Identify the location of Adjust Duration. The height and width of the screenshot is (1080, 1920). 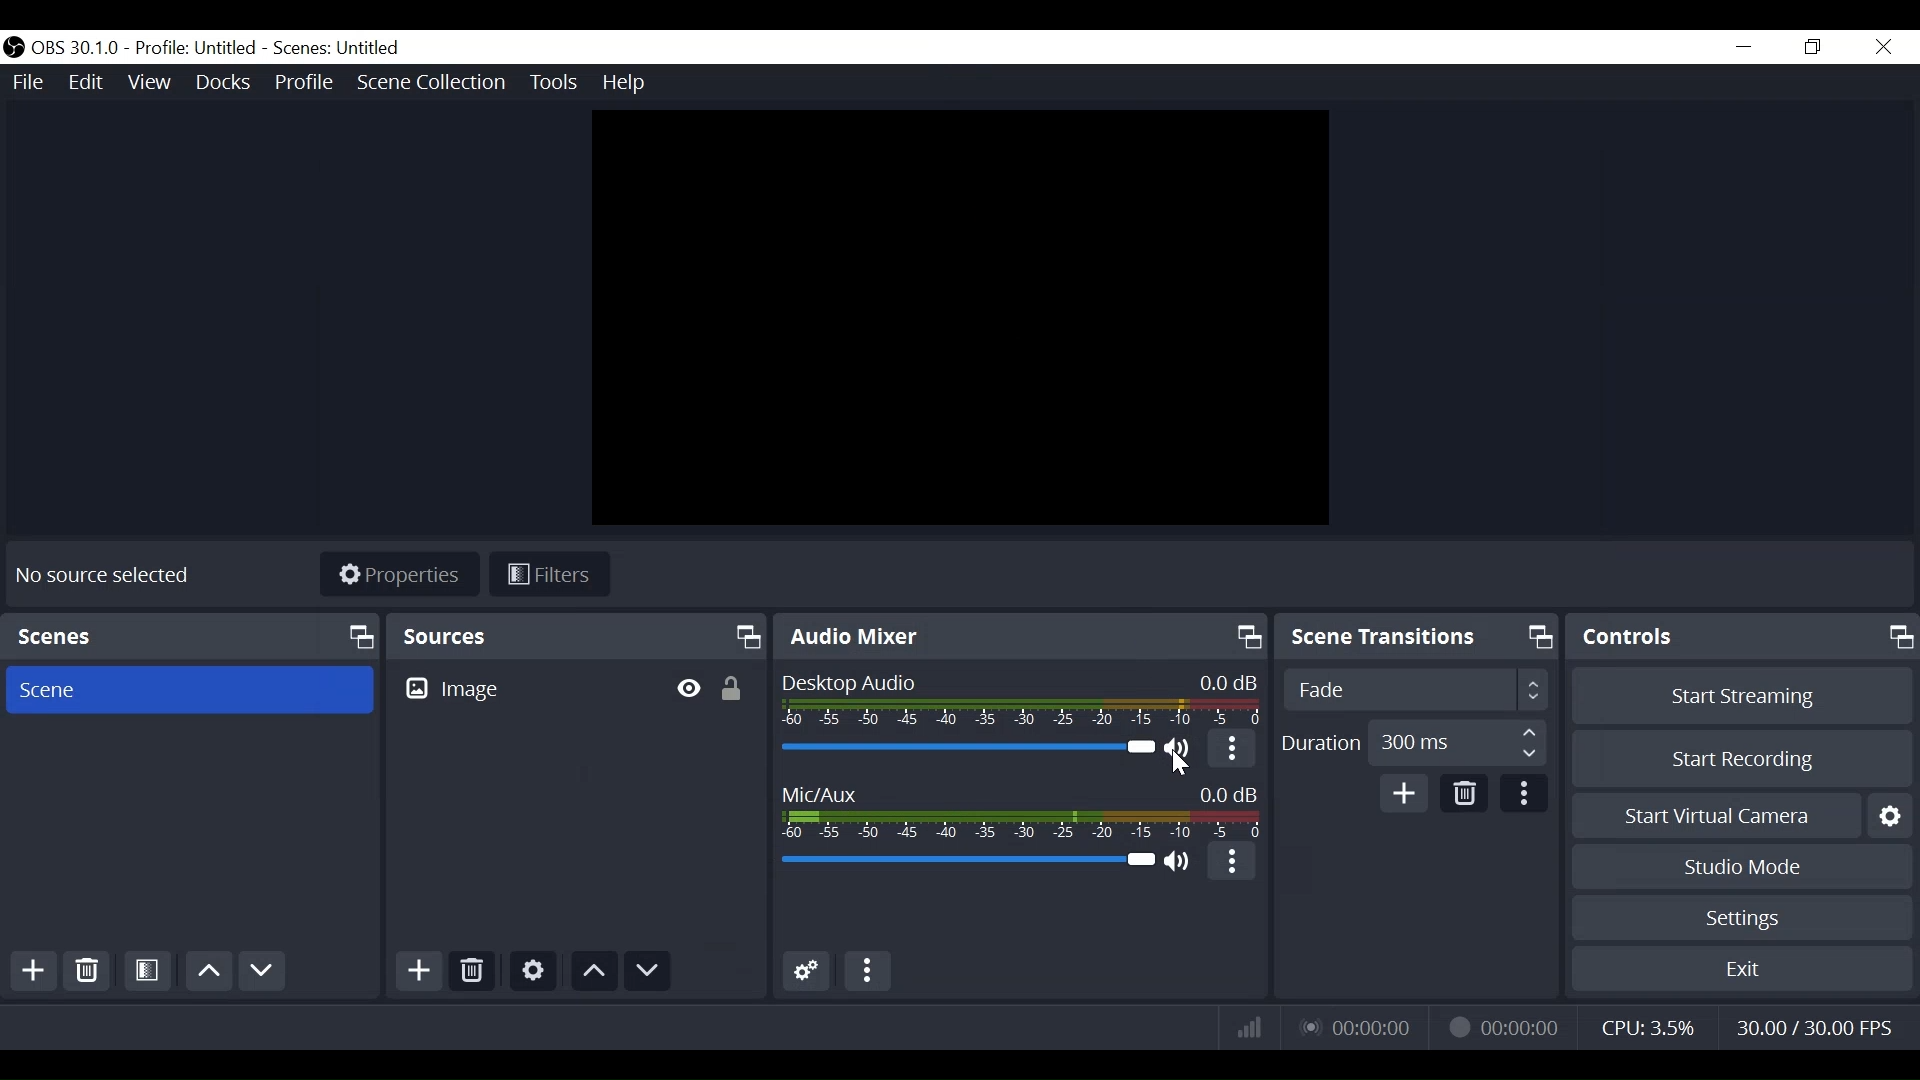
(1412, 742).